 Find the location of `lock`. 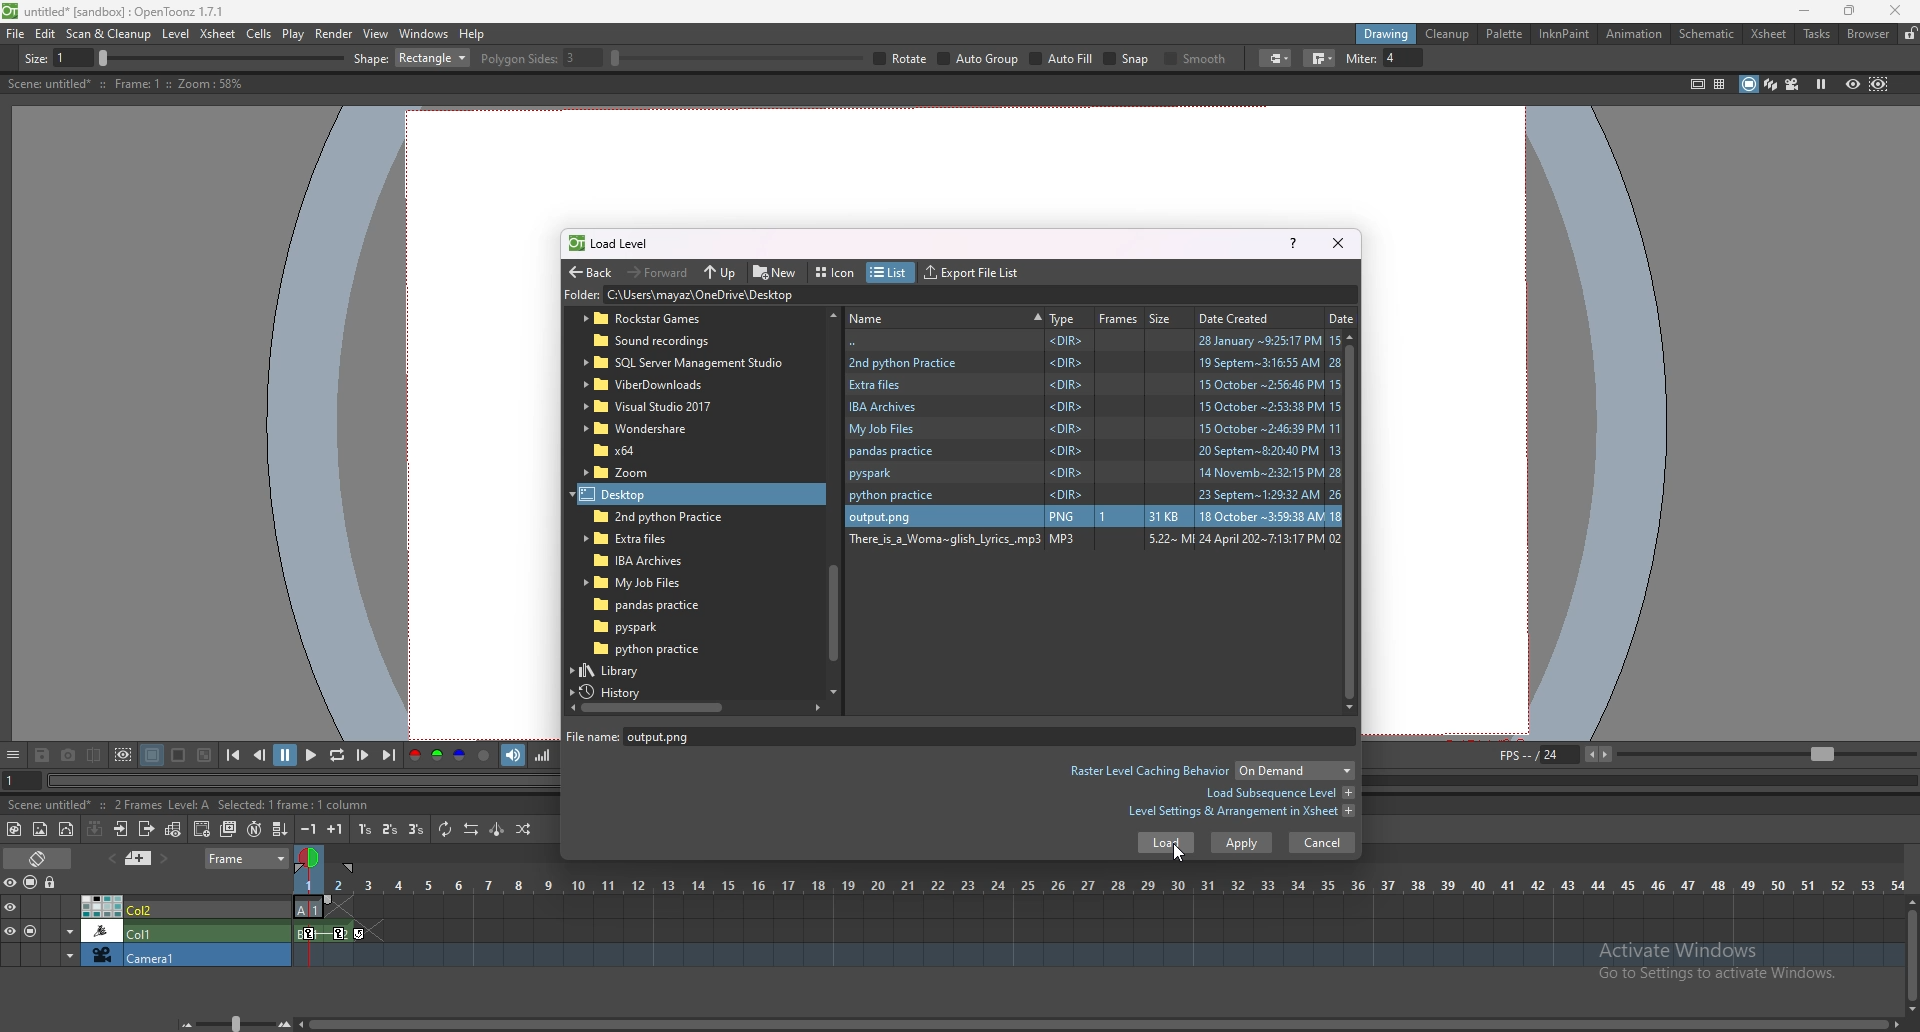

lock is located at coordinates (1910, 33).